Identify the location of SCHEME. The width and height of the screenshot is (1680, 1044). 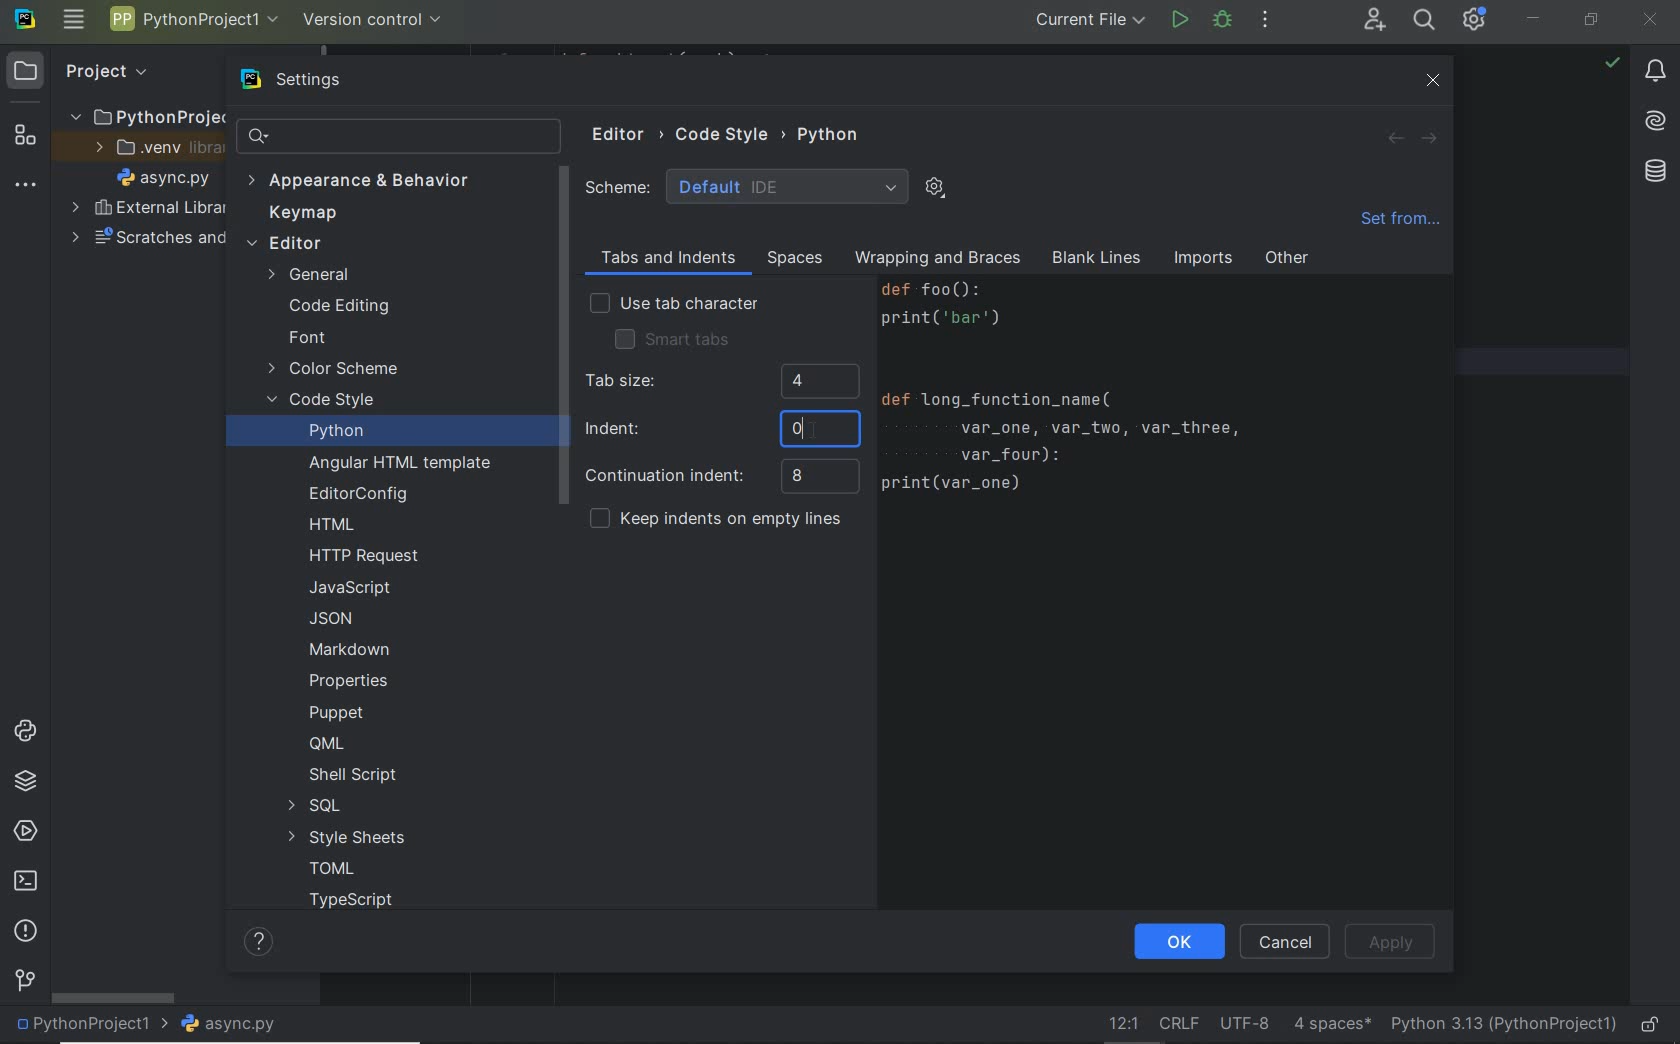
(748, 186).